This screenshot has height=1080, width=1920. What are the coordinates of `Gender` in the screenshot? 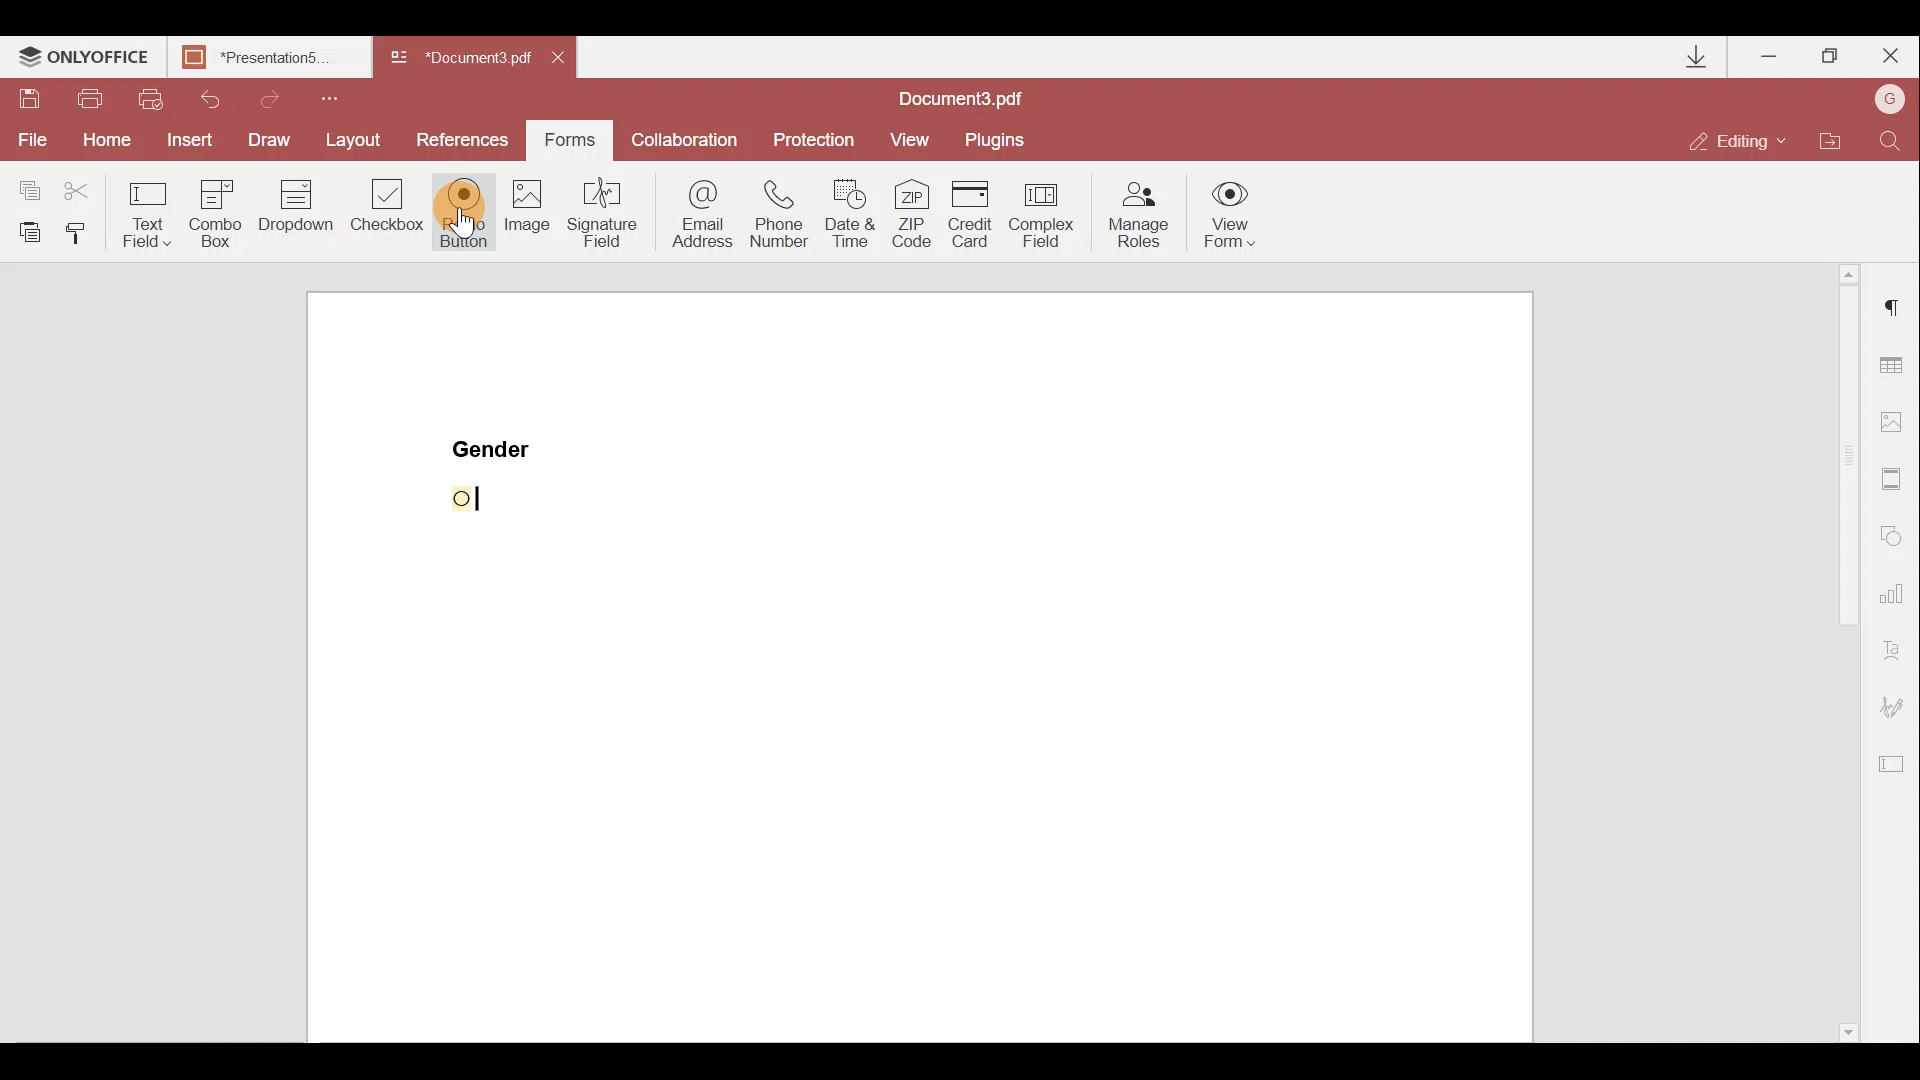 It's located at (494, 447).